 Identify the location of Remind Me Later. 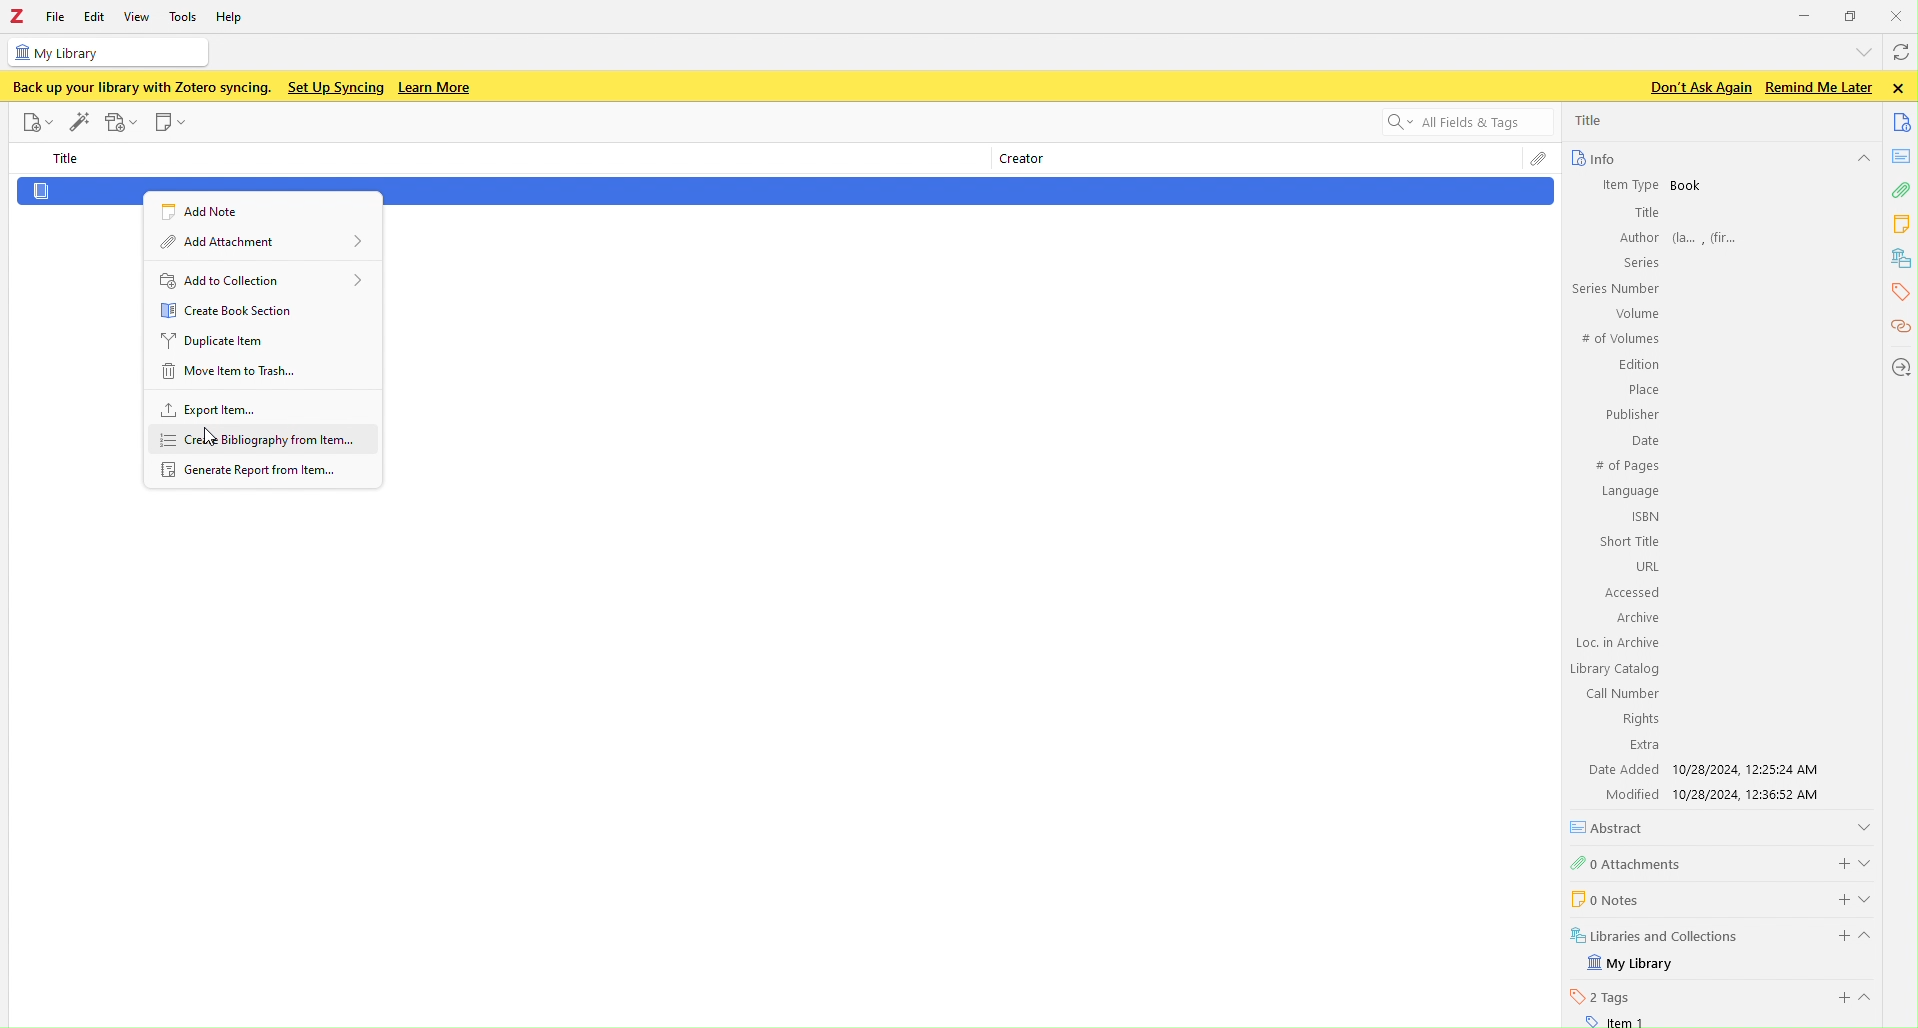
(1818, 87).